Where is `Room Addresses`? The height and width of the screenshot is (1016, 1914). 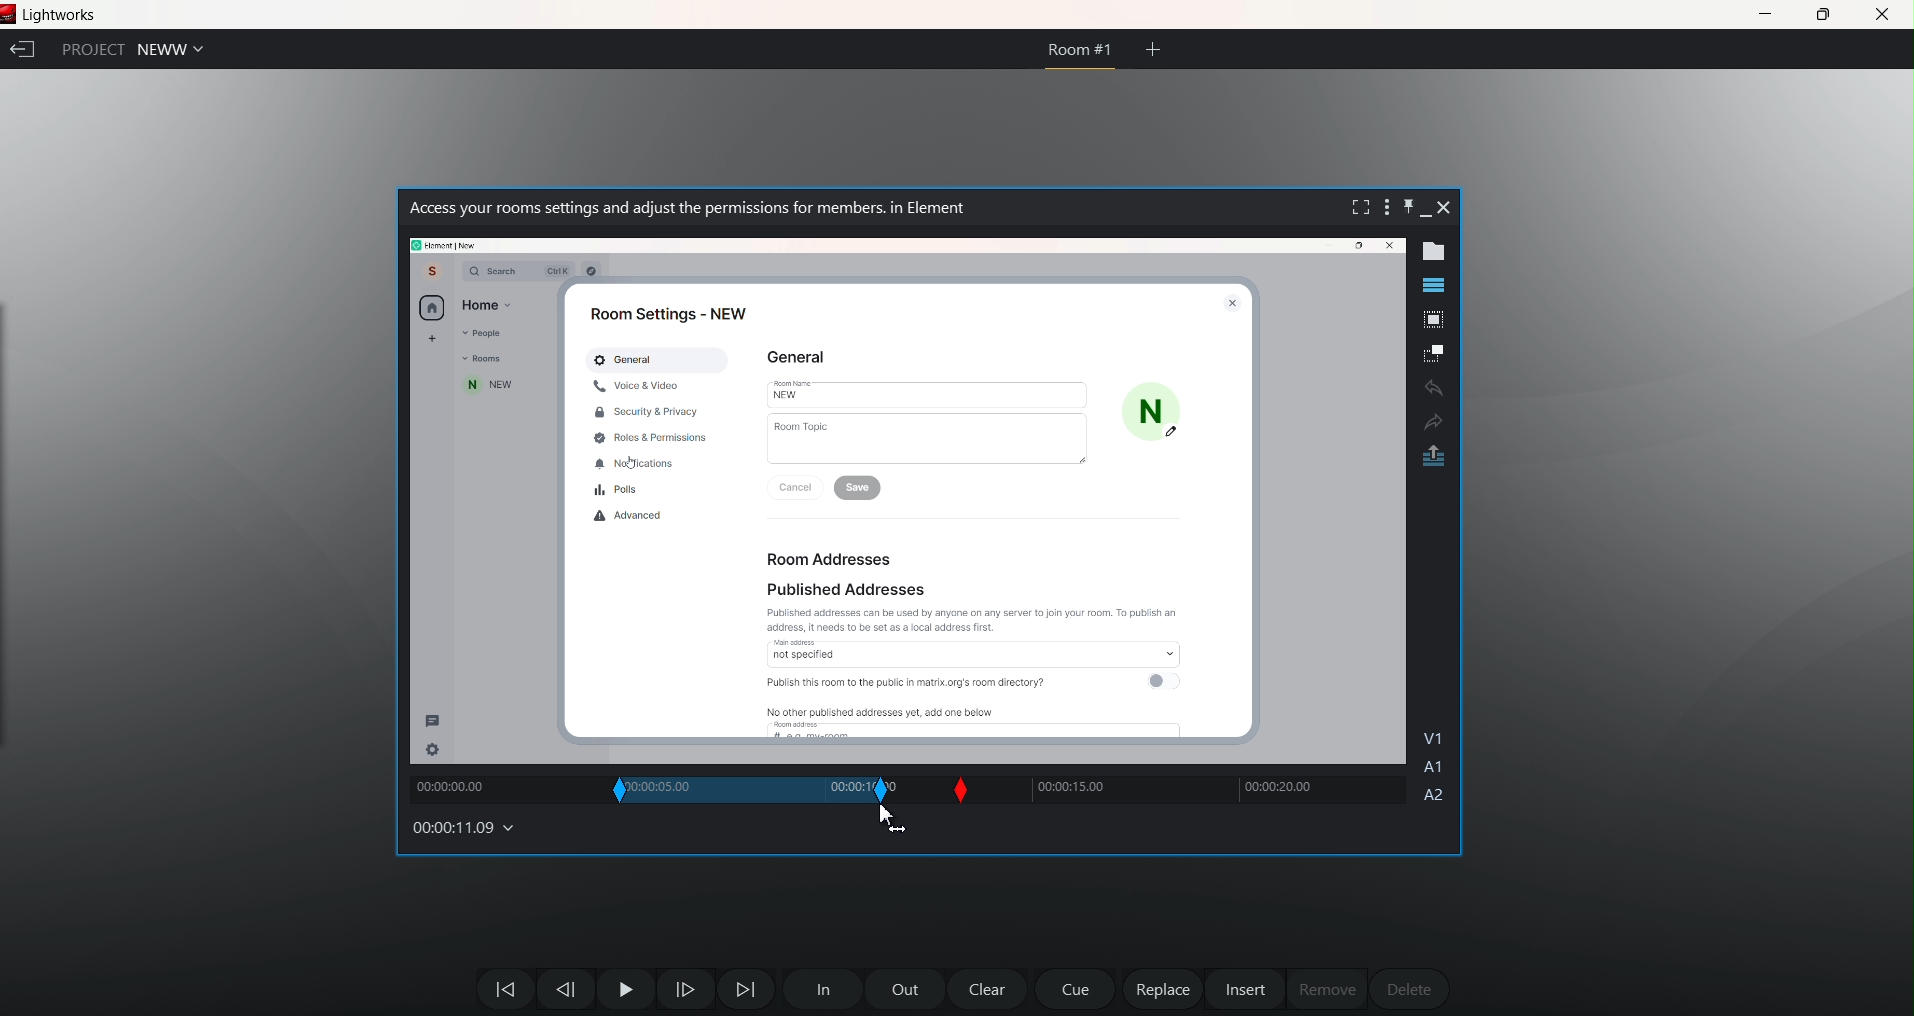
Room Addresses is located at coordinates (840, 561).